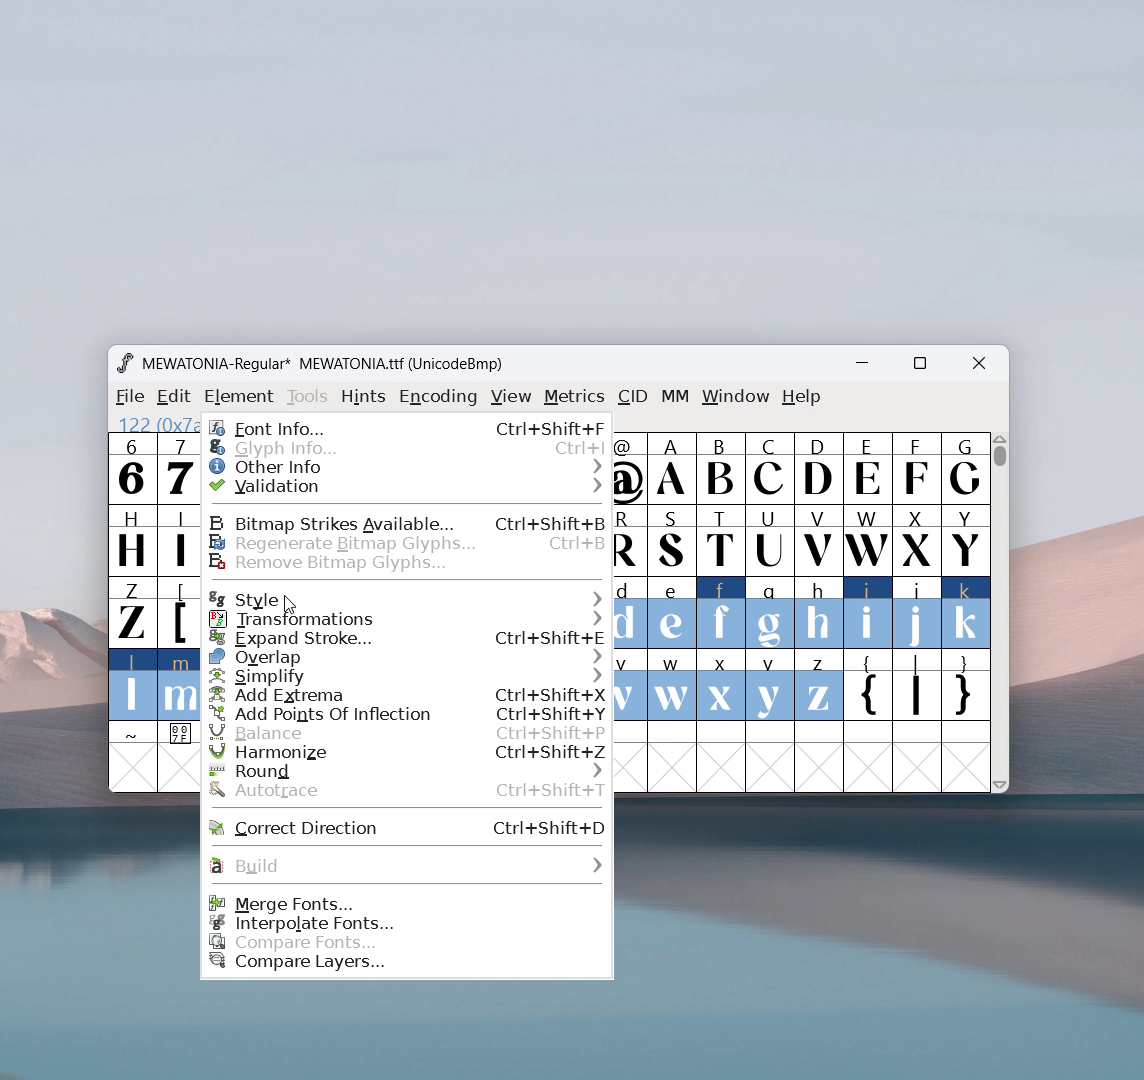 The width and height of the screenshot is (1144, 1080). Describe the element at coordinates (574, 397) in the screenshot. I see `metrics` at that location.